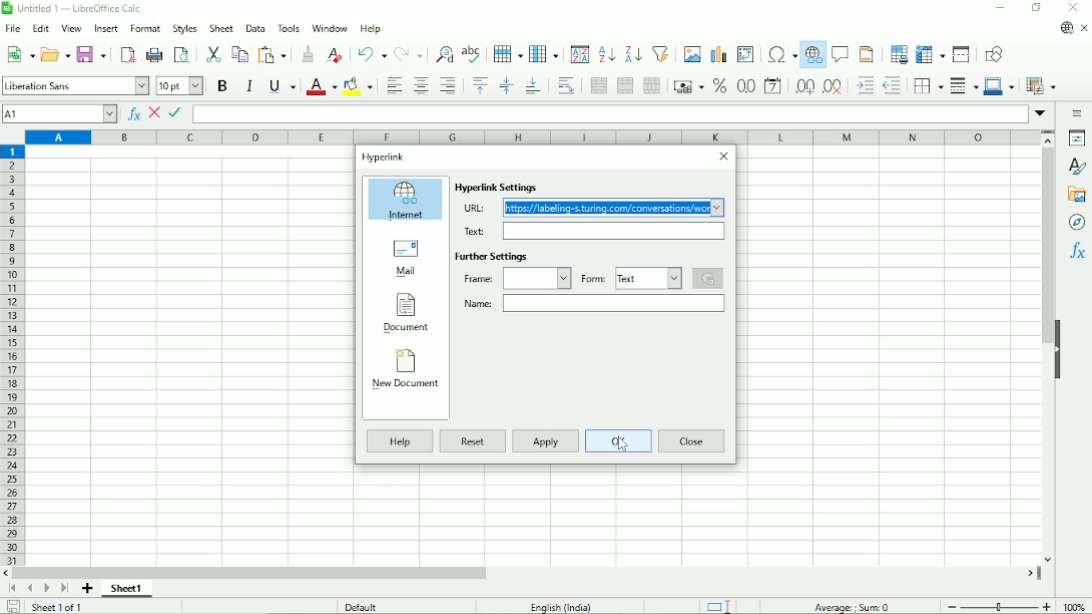  Describe the element at coordinates (361, 606) in the screenshot. I see `Default` at that location.